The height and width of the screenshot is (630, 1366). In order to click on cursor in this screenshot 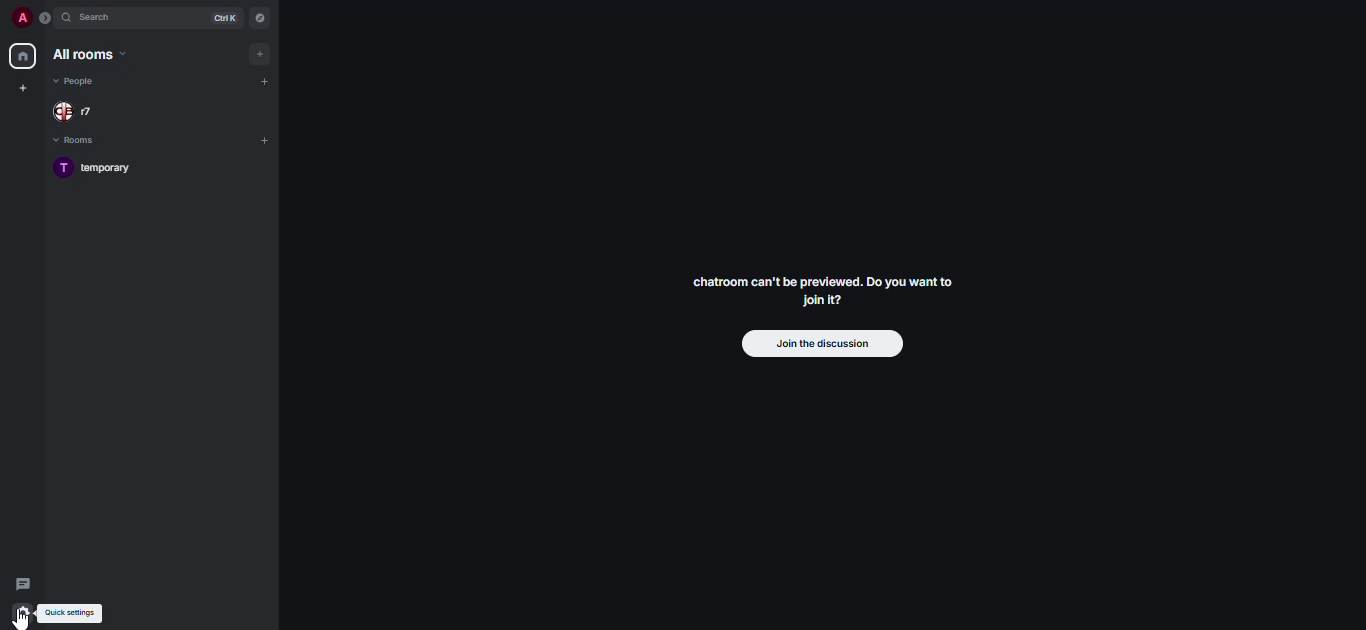, I will do `click(25, 619)`.